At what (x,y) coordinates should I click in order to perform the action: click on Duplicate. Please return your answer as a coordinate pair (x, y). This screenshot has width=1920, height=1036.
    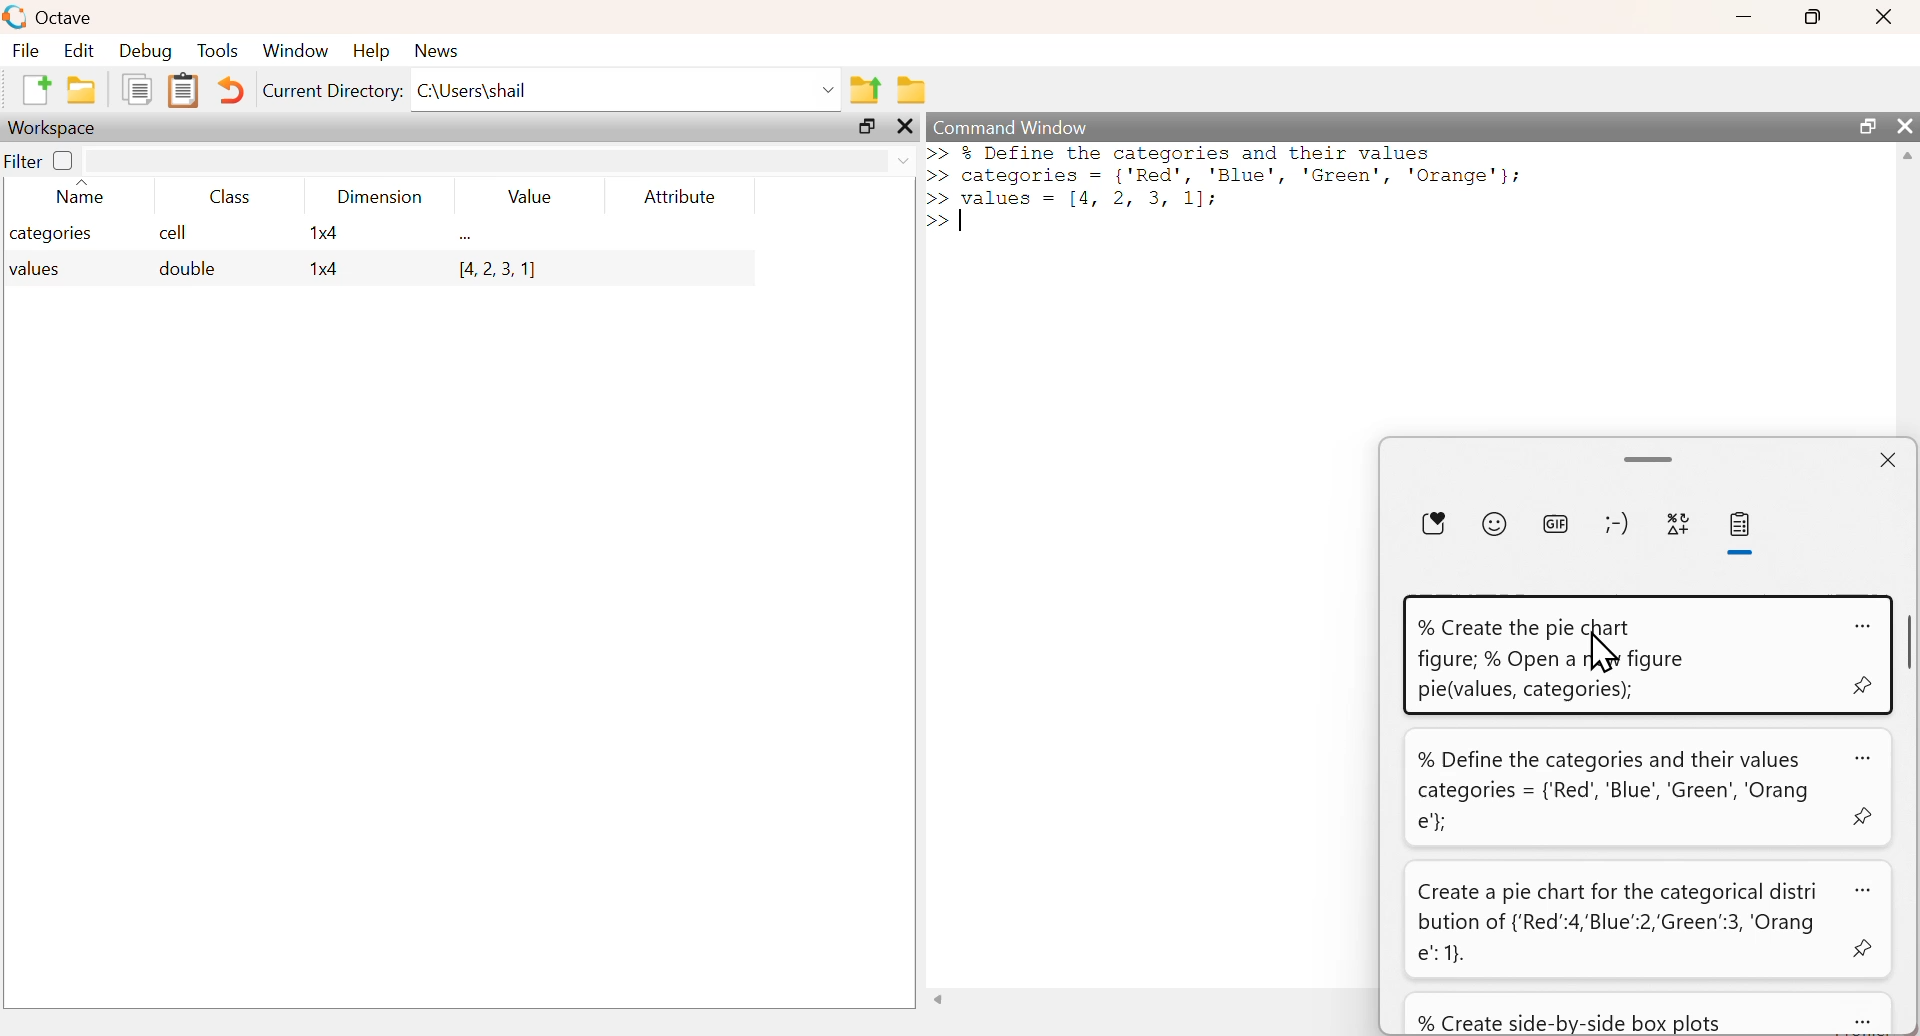
    Looking at the image, I should click on (137, 88).